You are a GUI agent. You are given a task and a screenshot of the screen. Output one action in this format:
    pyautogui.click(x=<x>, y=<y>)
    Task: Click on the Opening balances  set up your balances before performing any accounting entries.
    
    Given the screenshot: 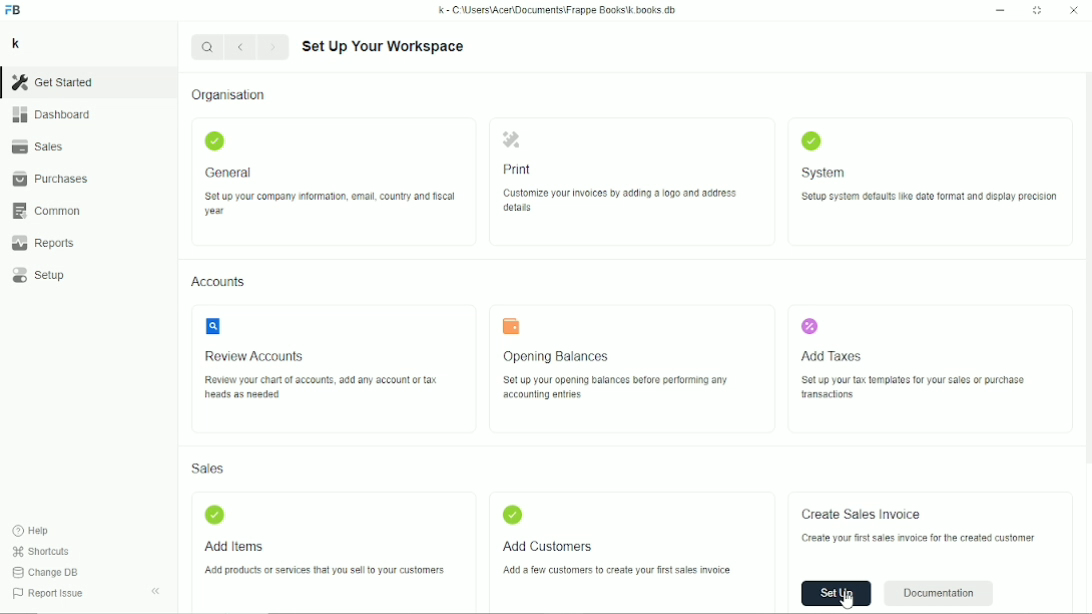 What is the action you would take?
    pyautogui.click(x=617, y=360)
    